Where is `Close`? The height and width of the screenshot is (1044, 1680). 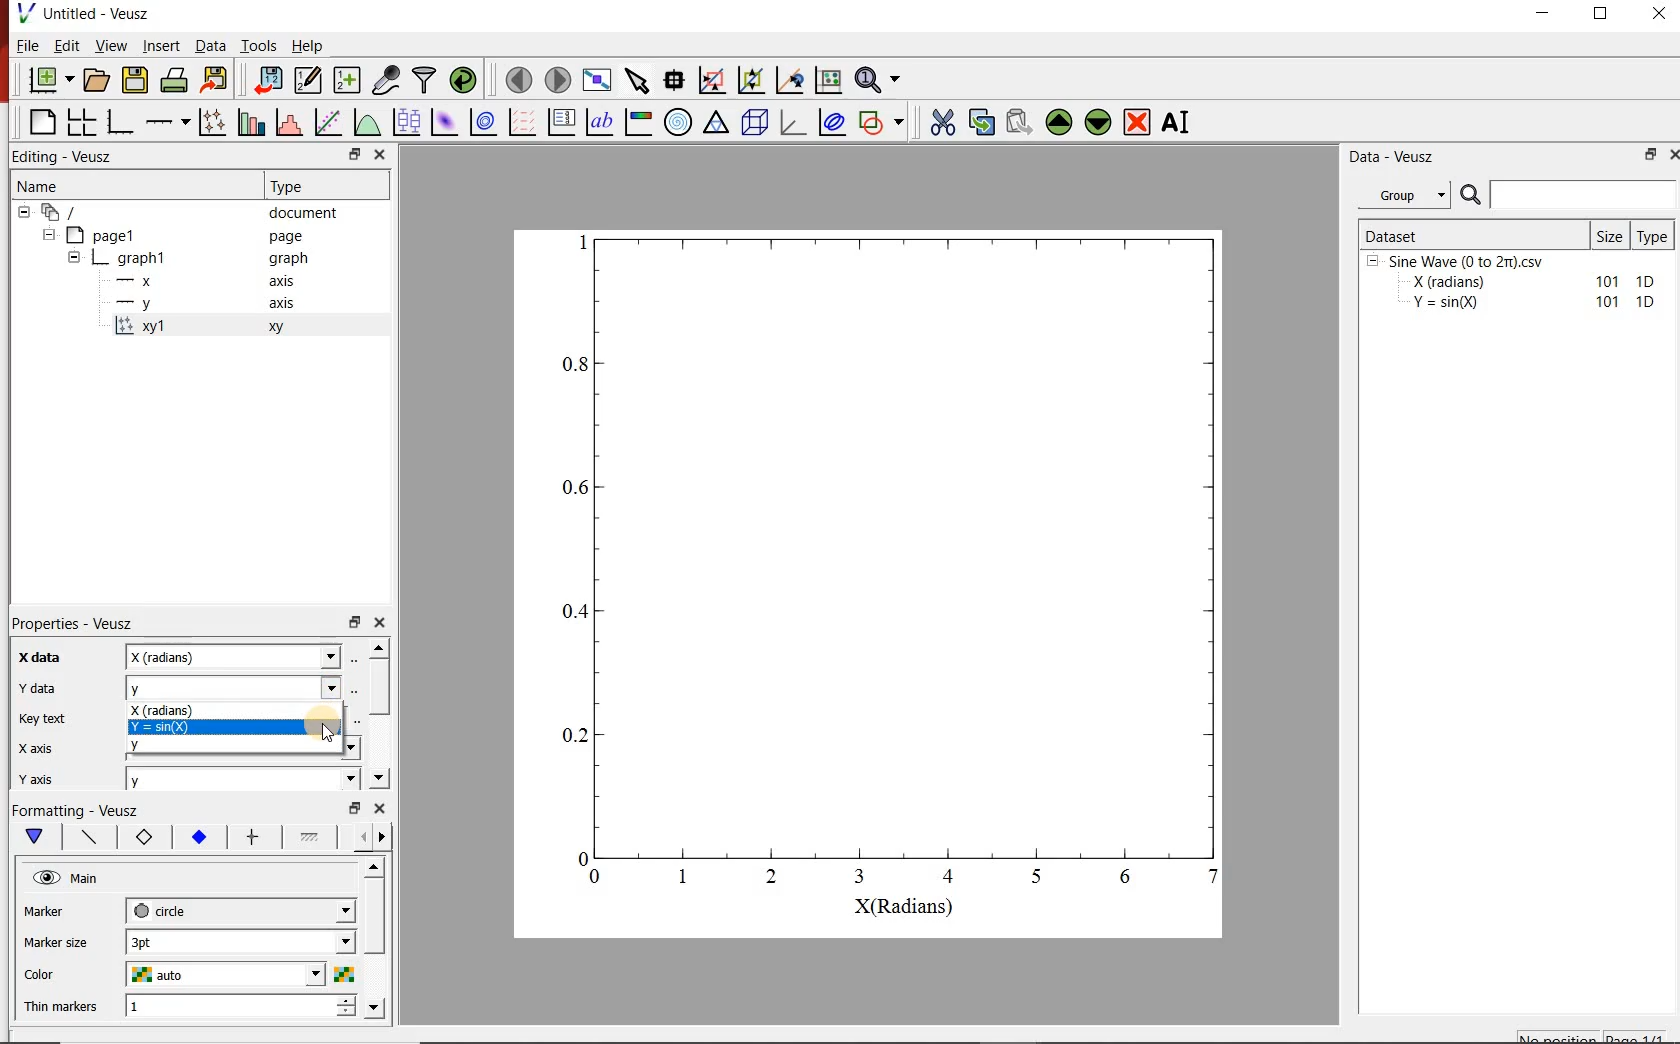
Close is located at coordinates (1670, 157).